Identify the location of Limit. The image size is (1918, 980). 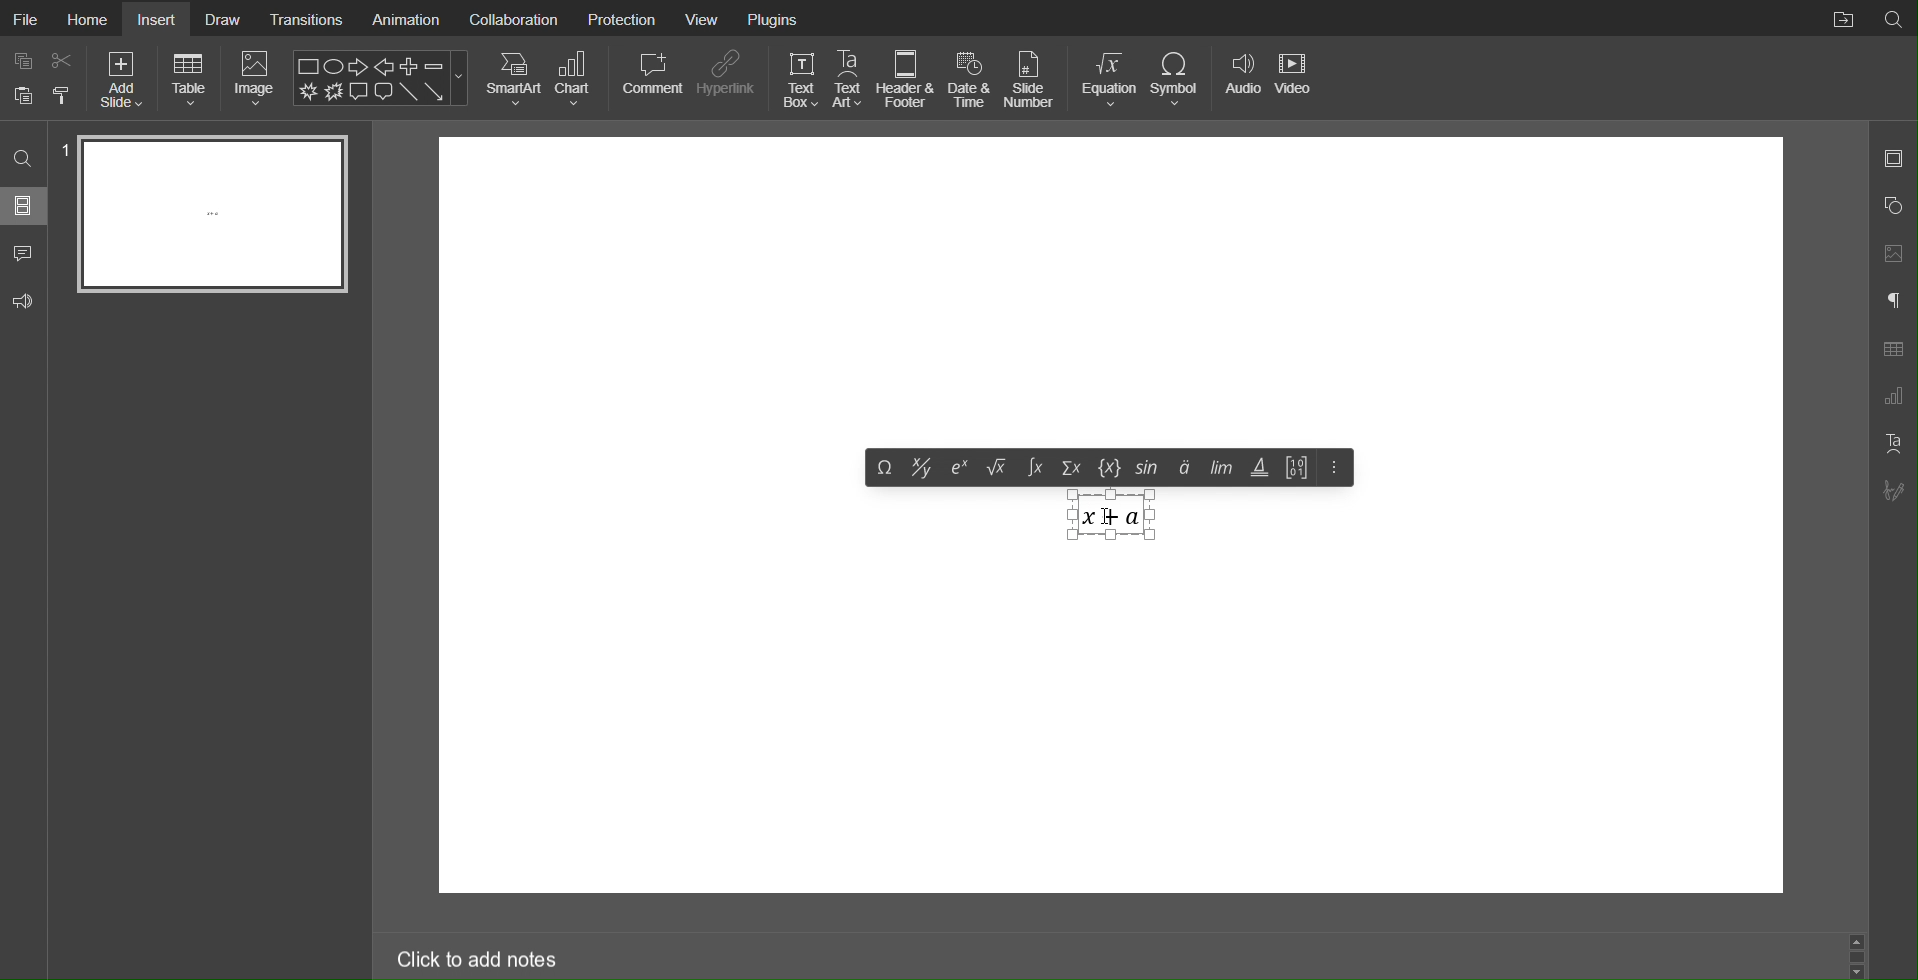
(1218, 471).